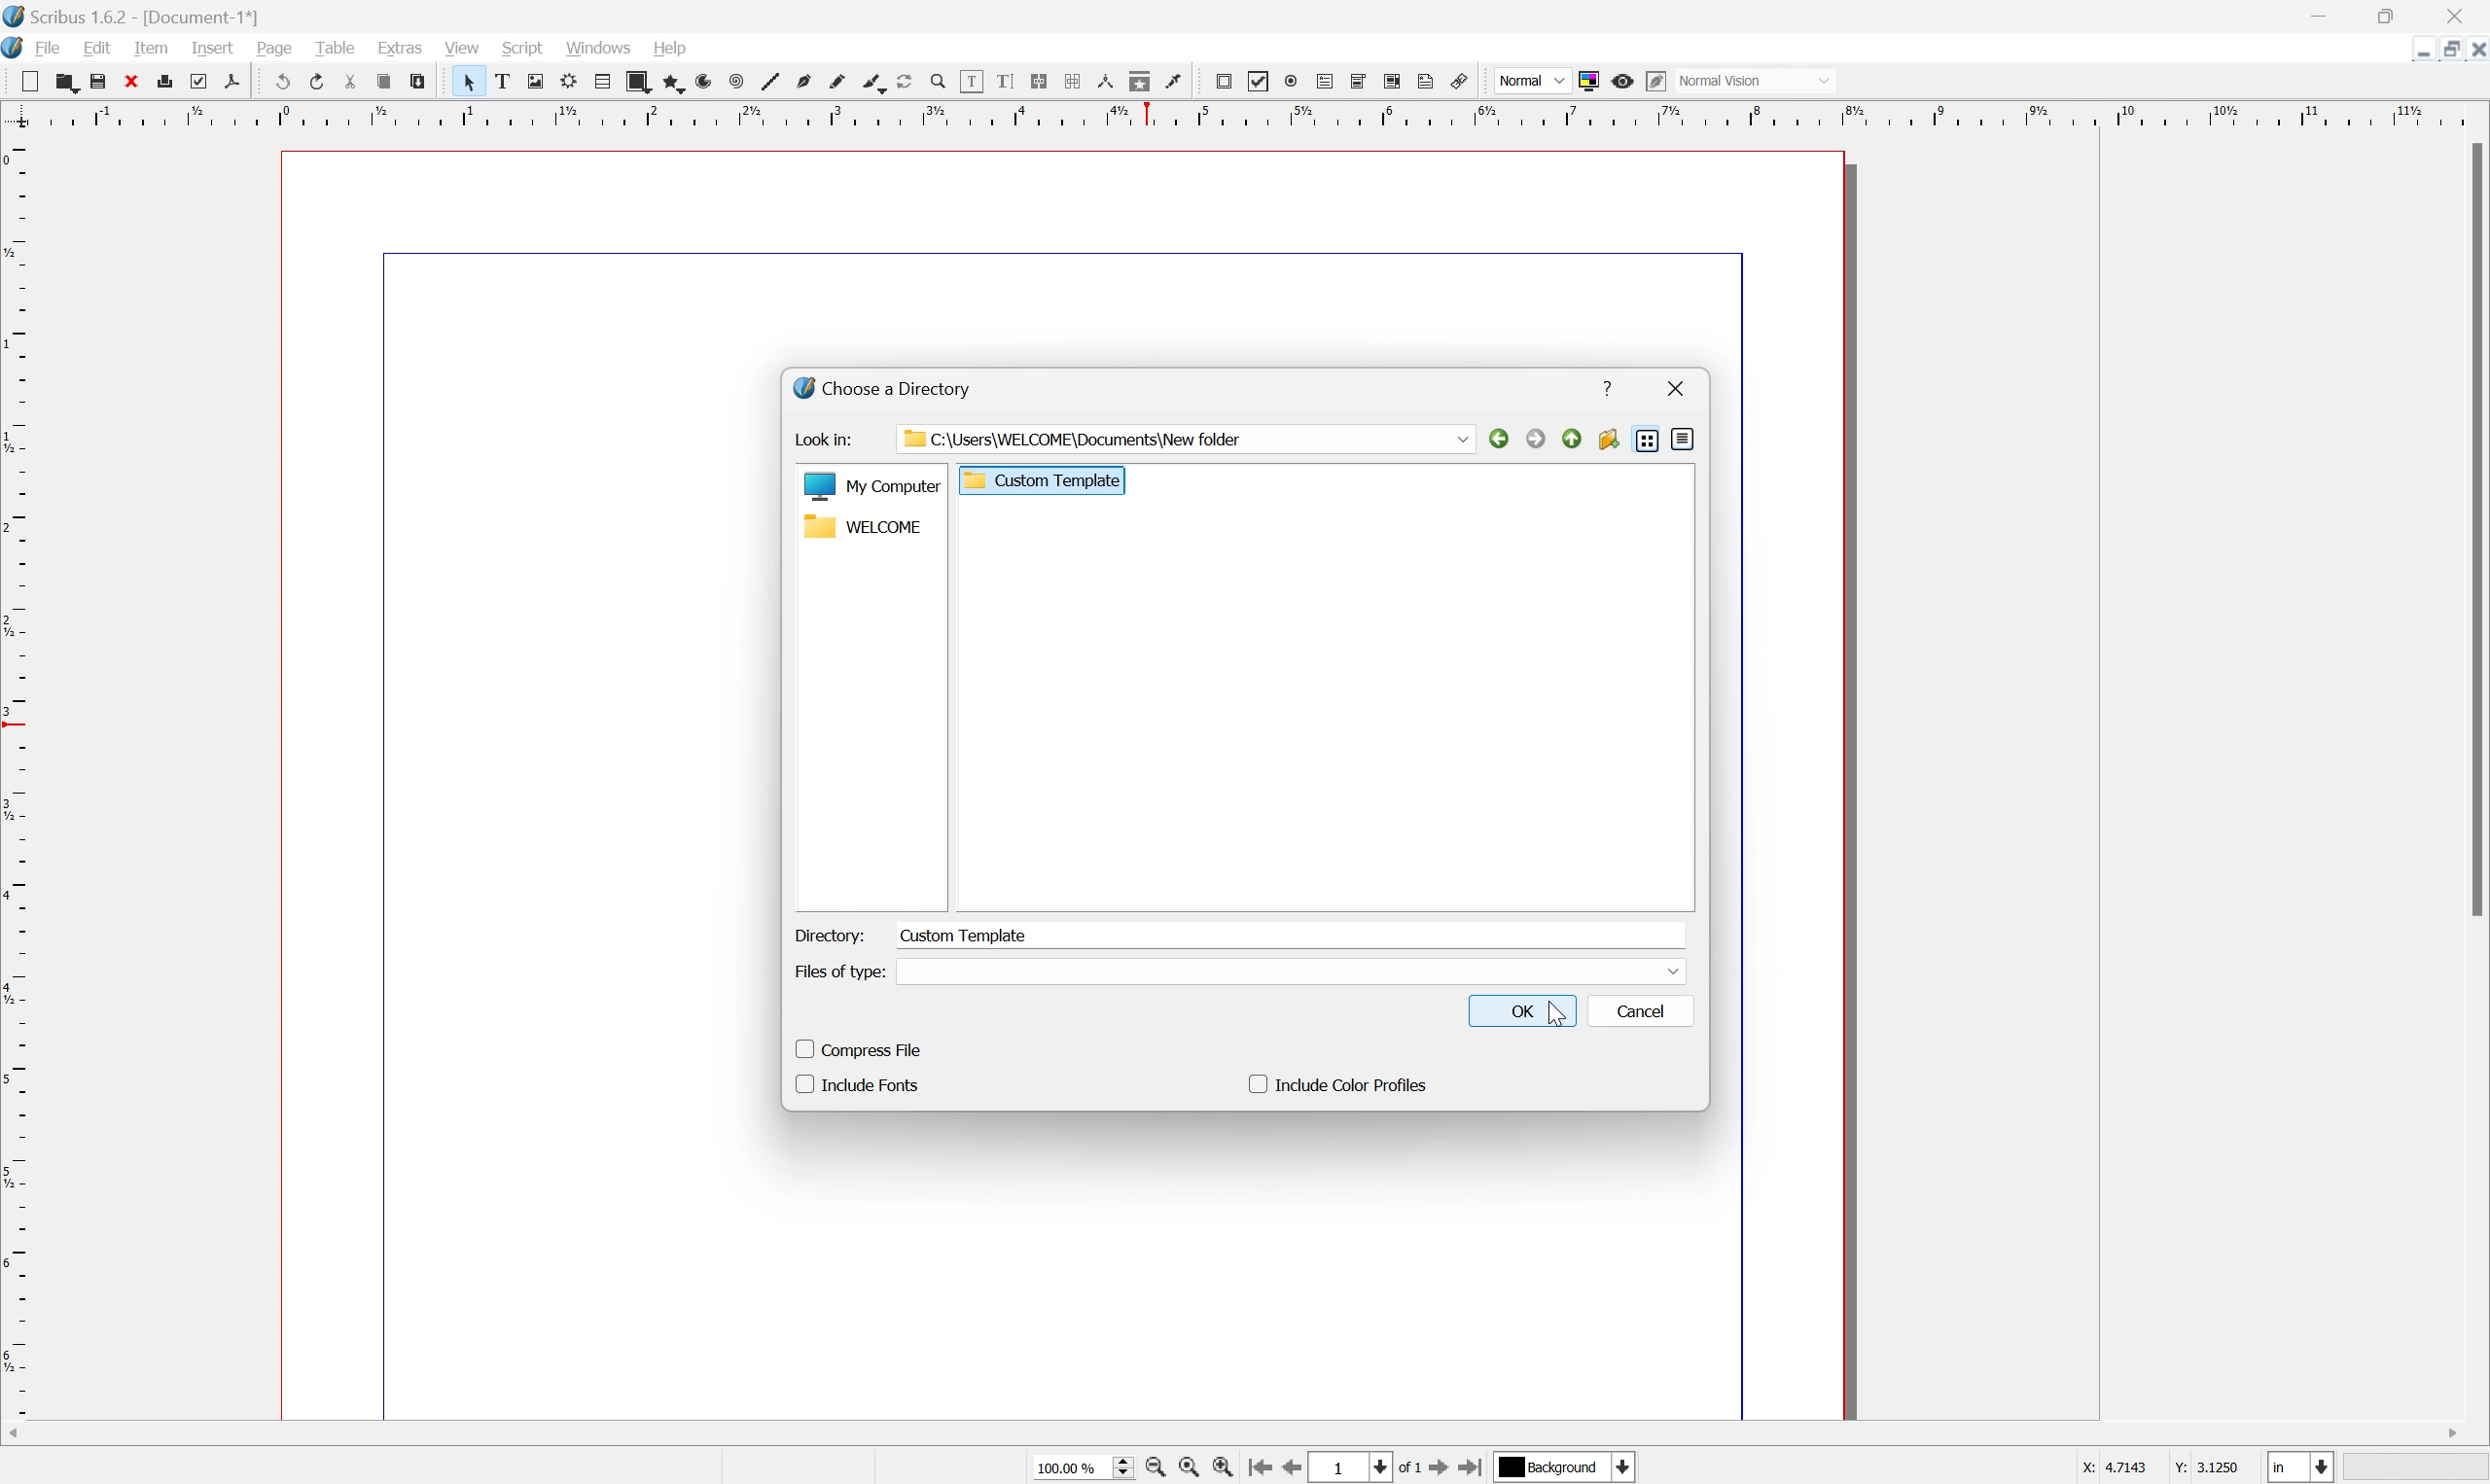  Describe the element at coordinates (1357, 81) in the screenshot. I see `PDF combo box` at that location.